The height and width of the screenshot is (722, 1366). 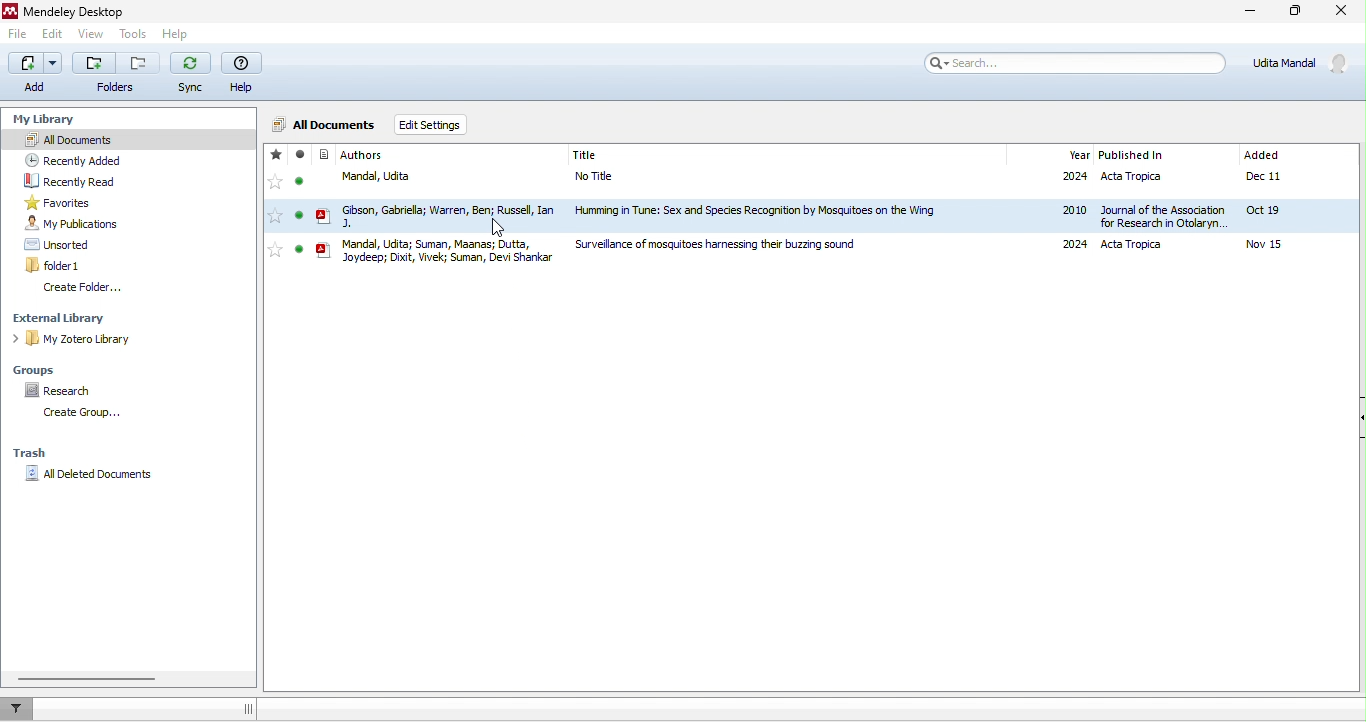 What do you see at coordinates (584, 155) in the screenshot?
I see `journal title` at bounding box center [584, 155].